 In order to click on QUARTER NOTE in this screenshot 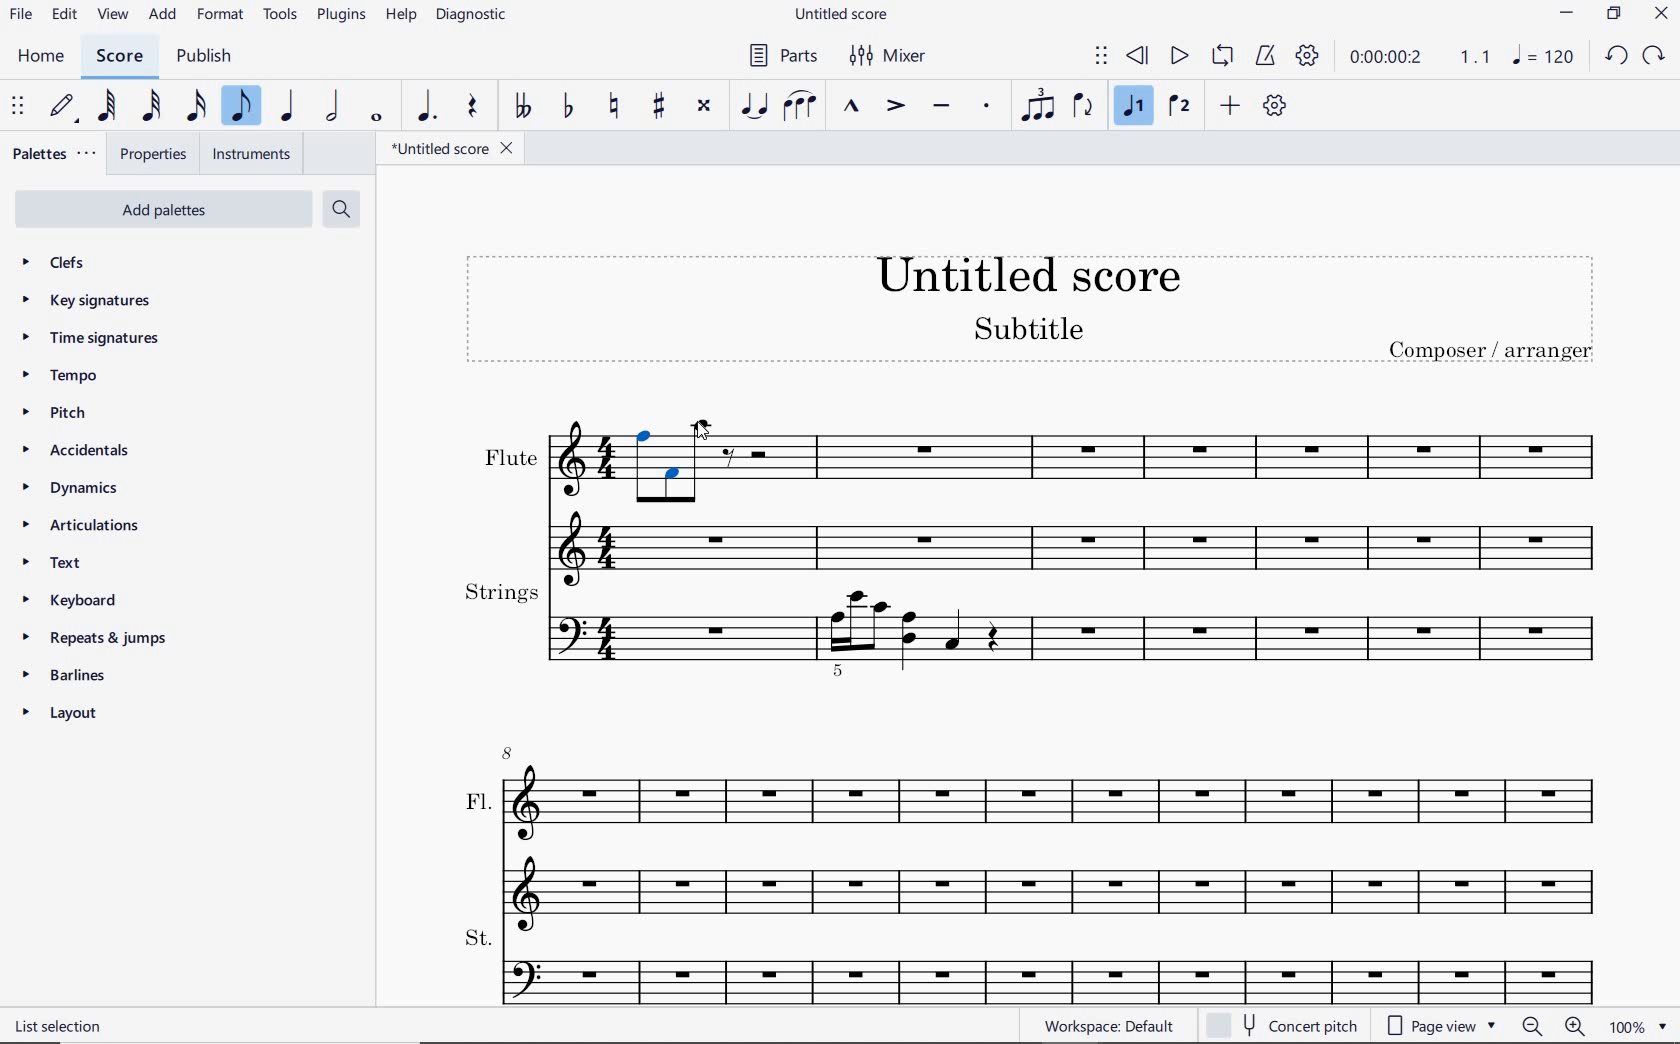, I will do `click(288, 110)`.